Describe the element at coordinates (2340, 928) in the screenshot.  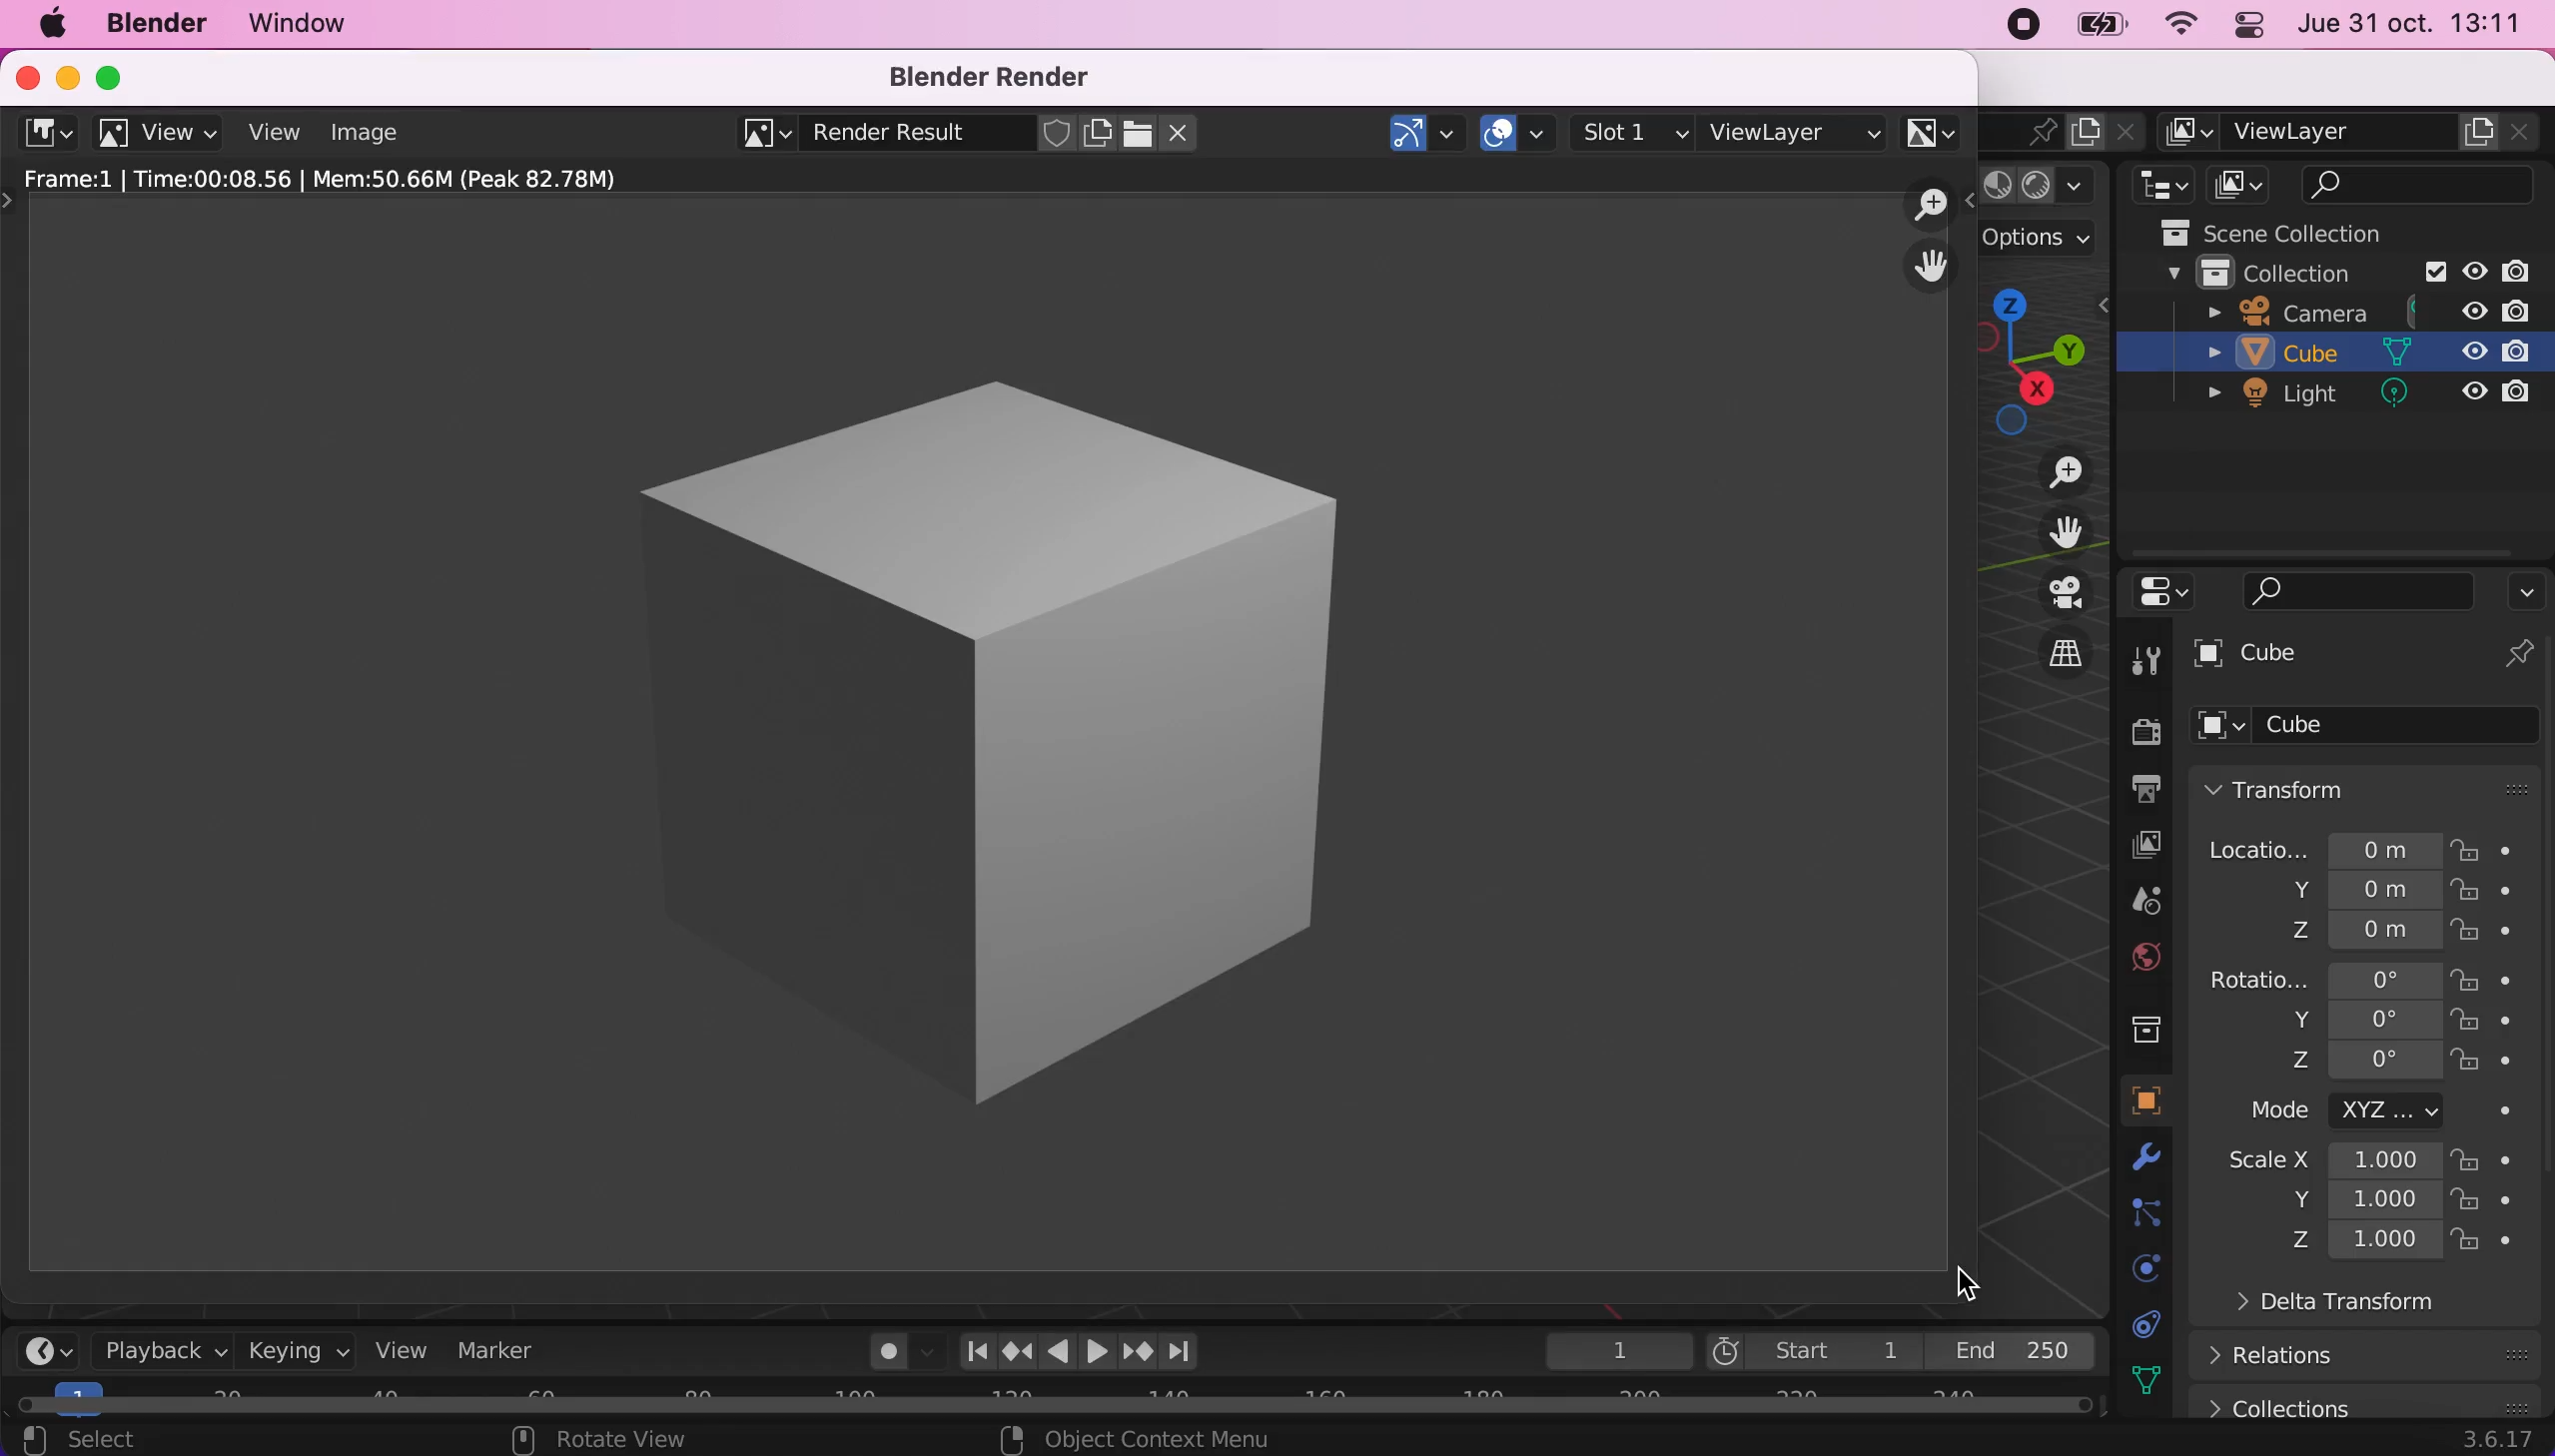
I see `location z` at that location.